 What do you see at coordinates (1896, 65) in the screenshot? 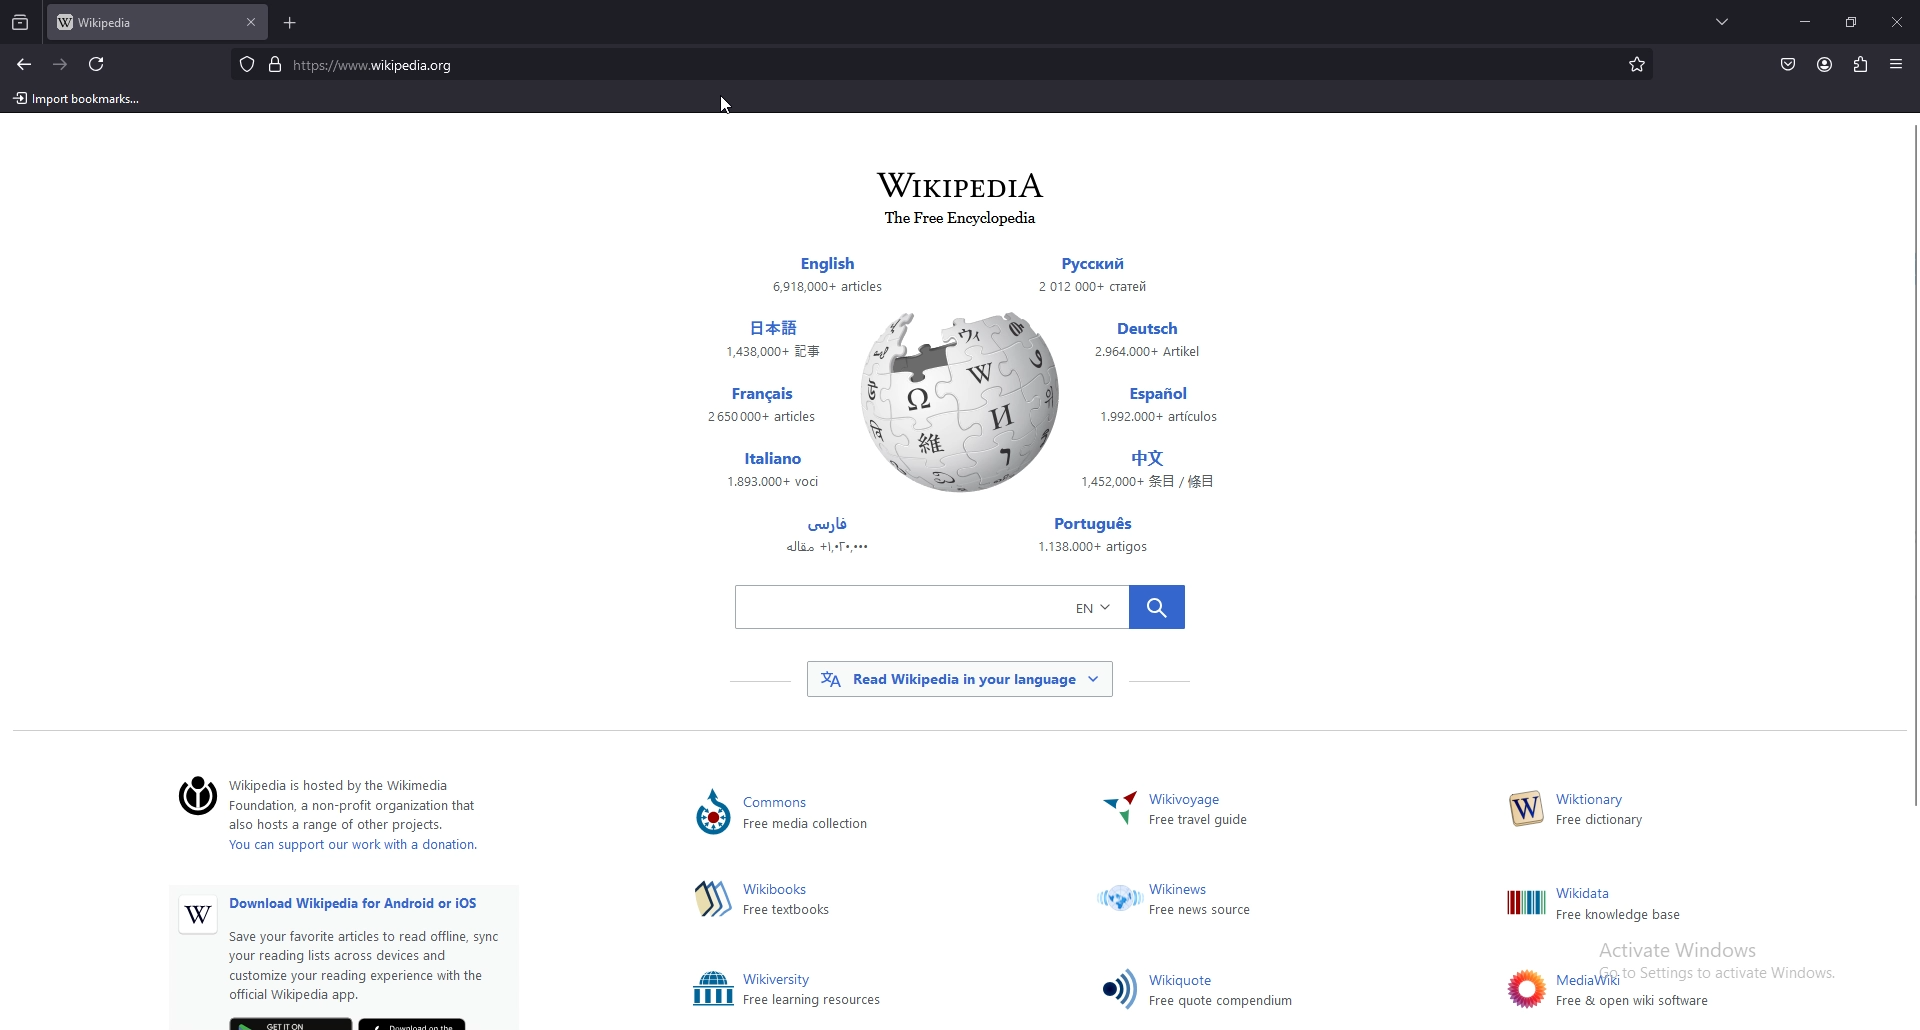
I see `open application menu` at bounding box center [1896, 65].